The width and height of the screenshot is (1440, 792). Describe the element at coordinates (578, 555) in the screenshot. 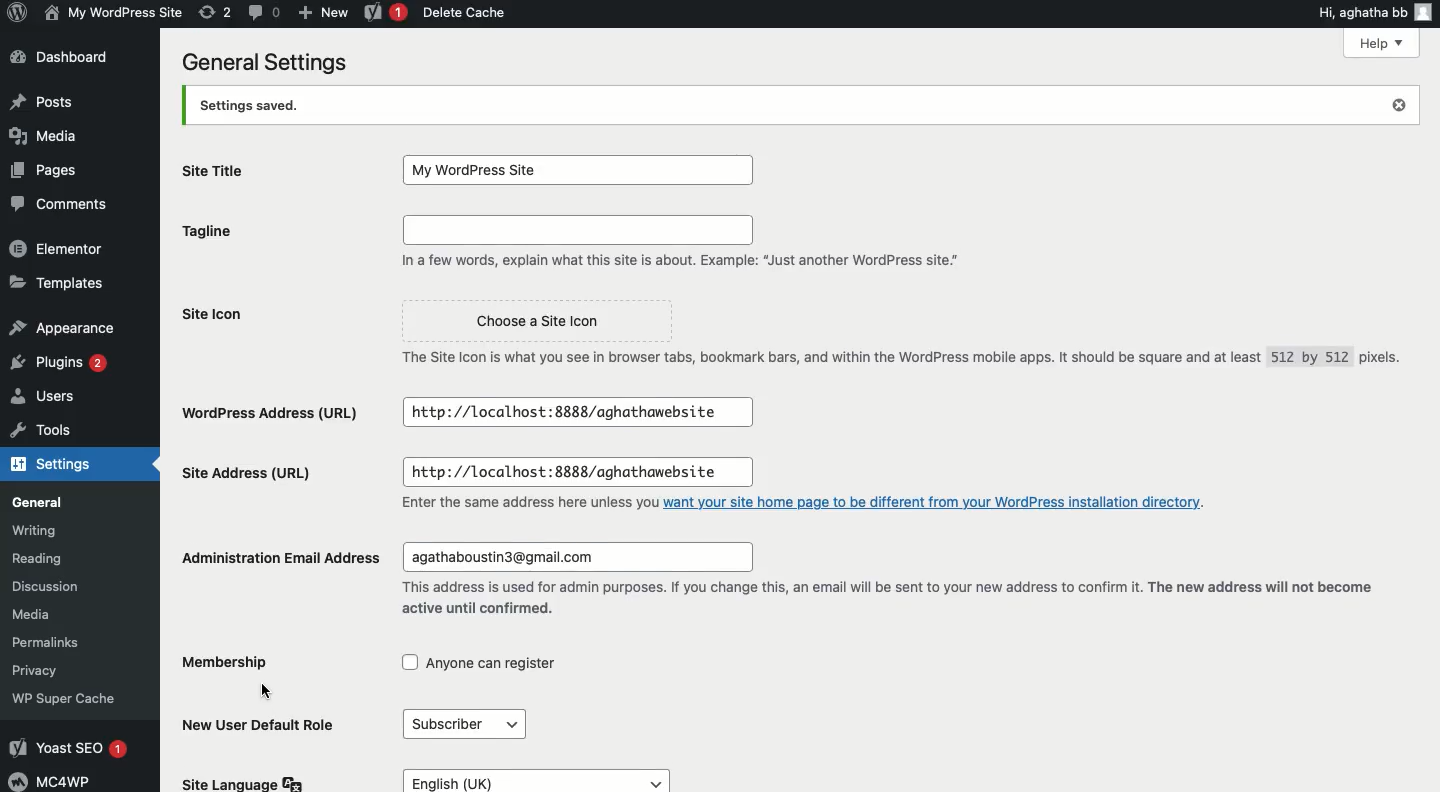

I see `agathaboustin3@gmail.com` at that location.